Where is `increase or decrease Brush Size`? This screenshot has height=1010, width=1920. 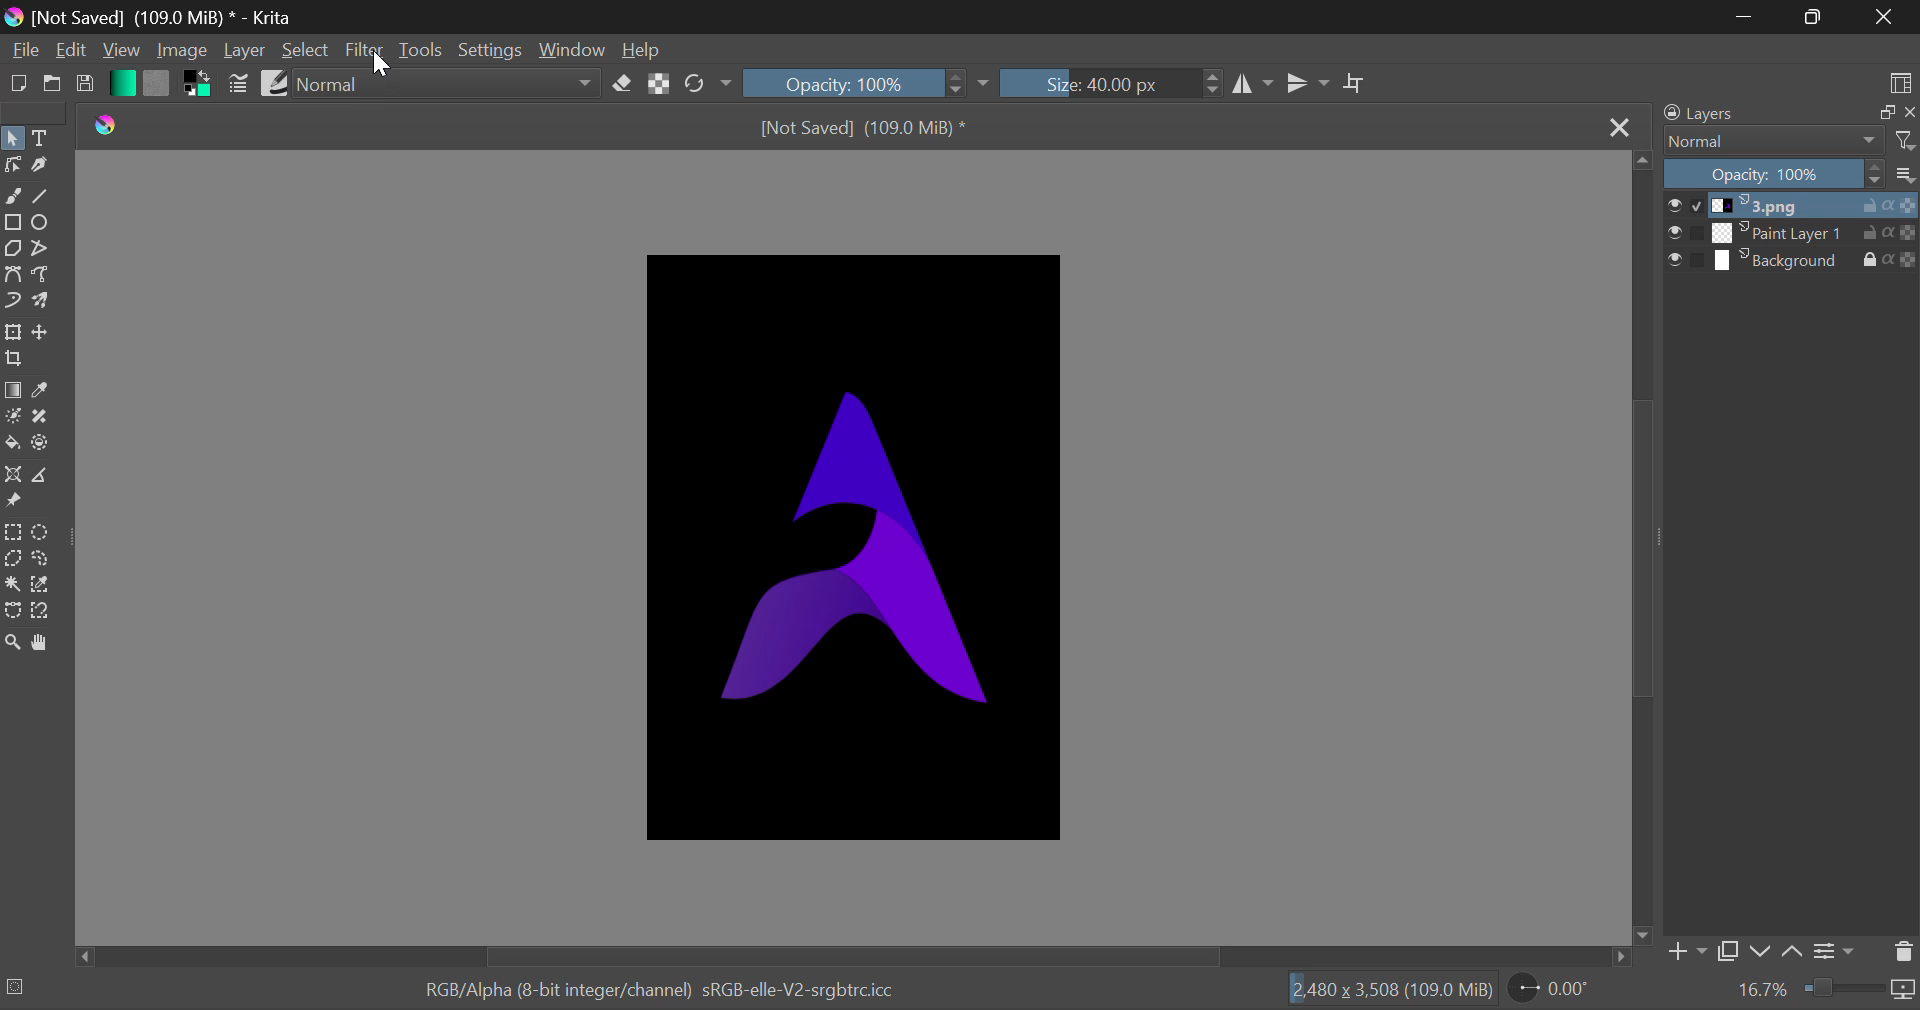 increase or decrease Brush Size is located at coordinates (1213, 86).